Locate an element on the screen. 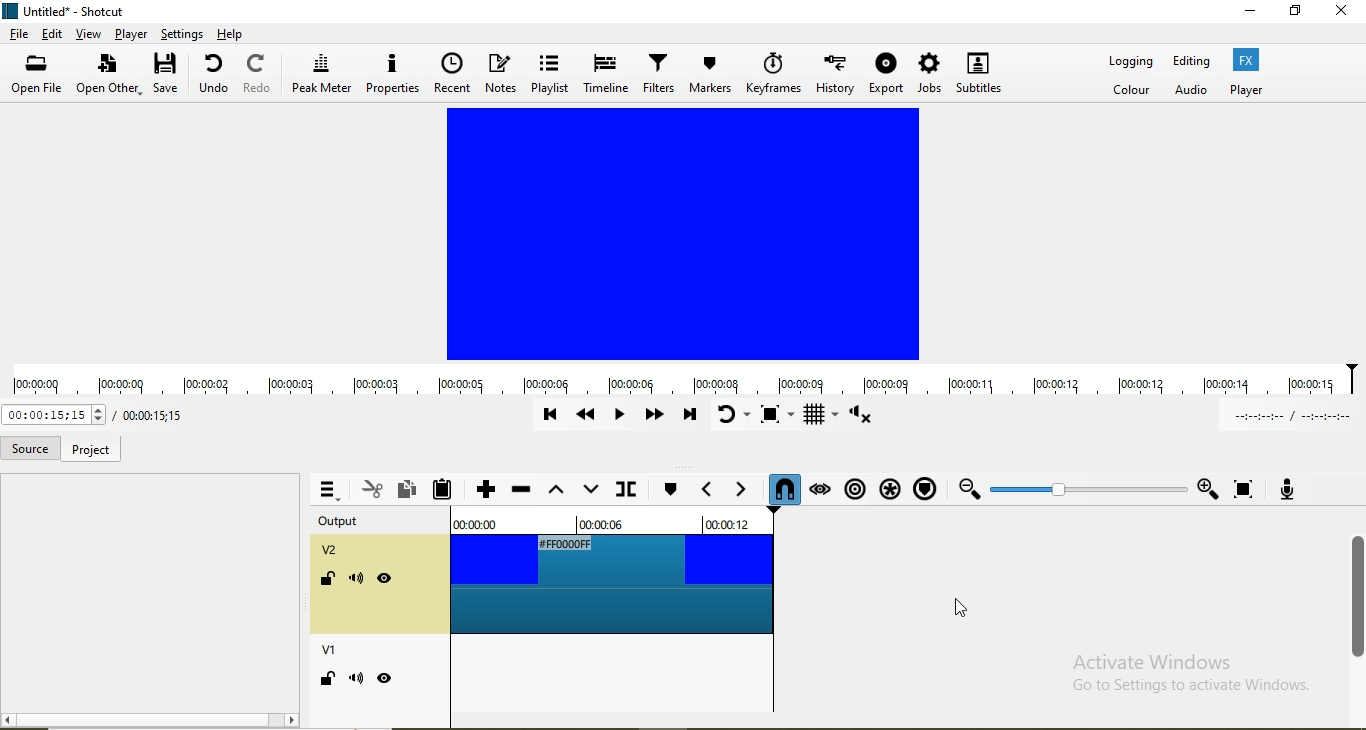 The image size is (1366, 730). edit  is located at coordinates (53, 34).